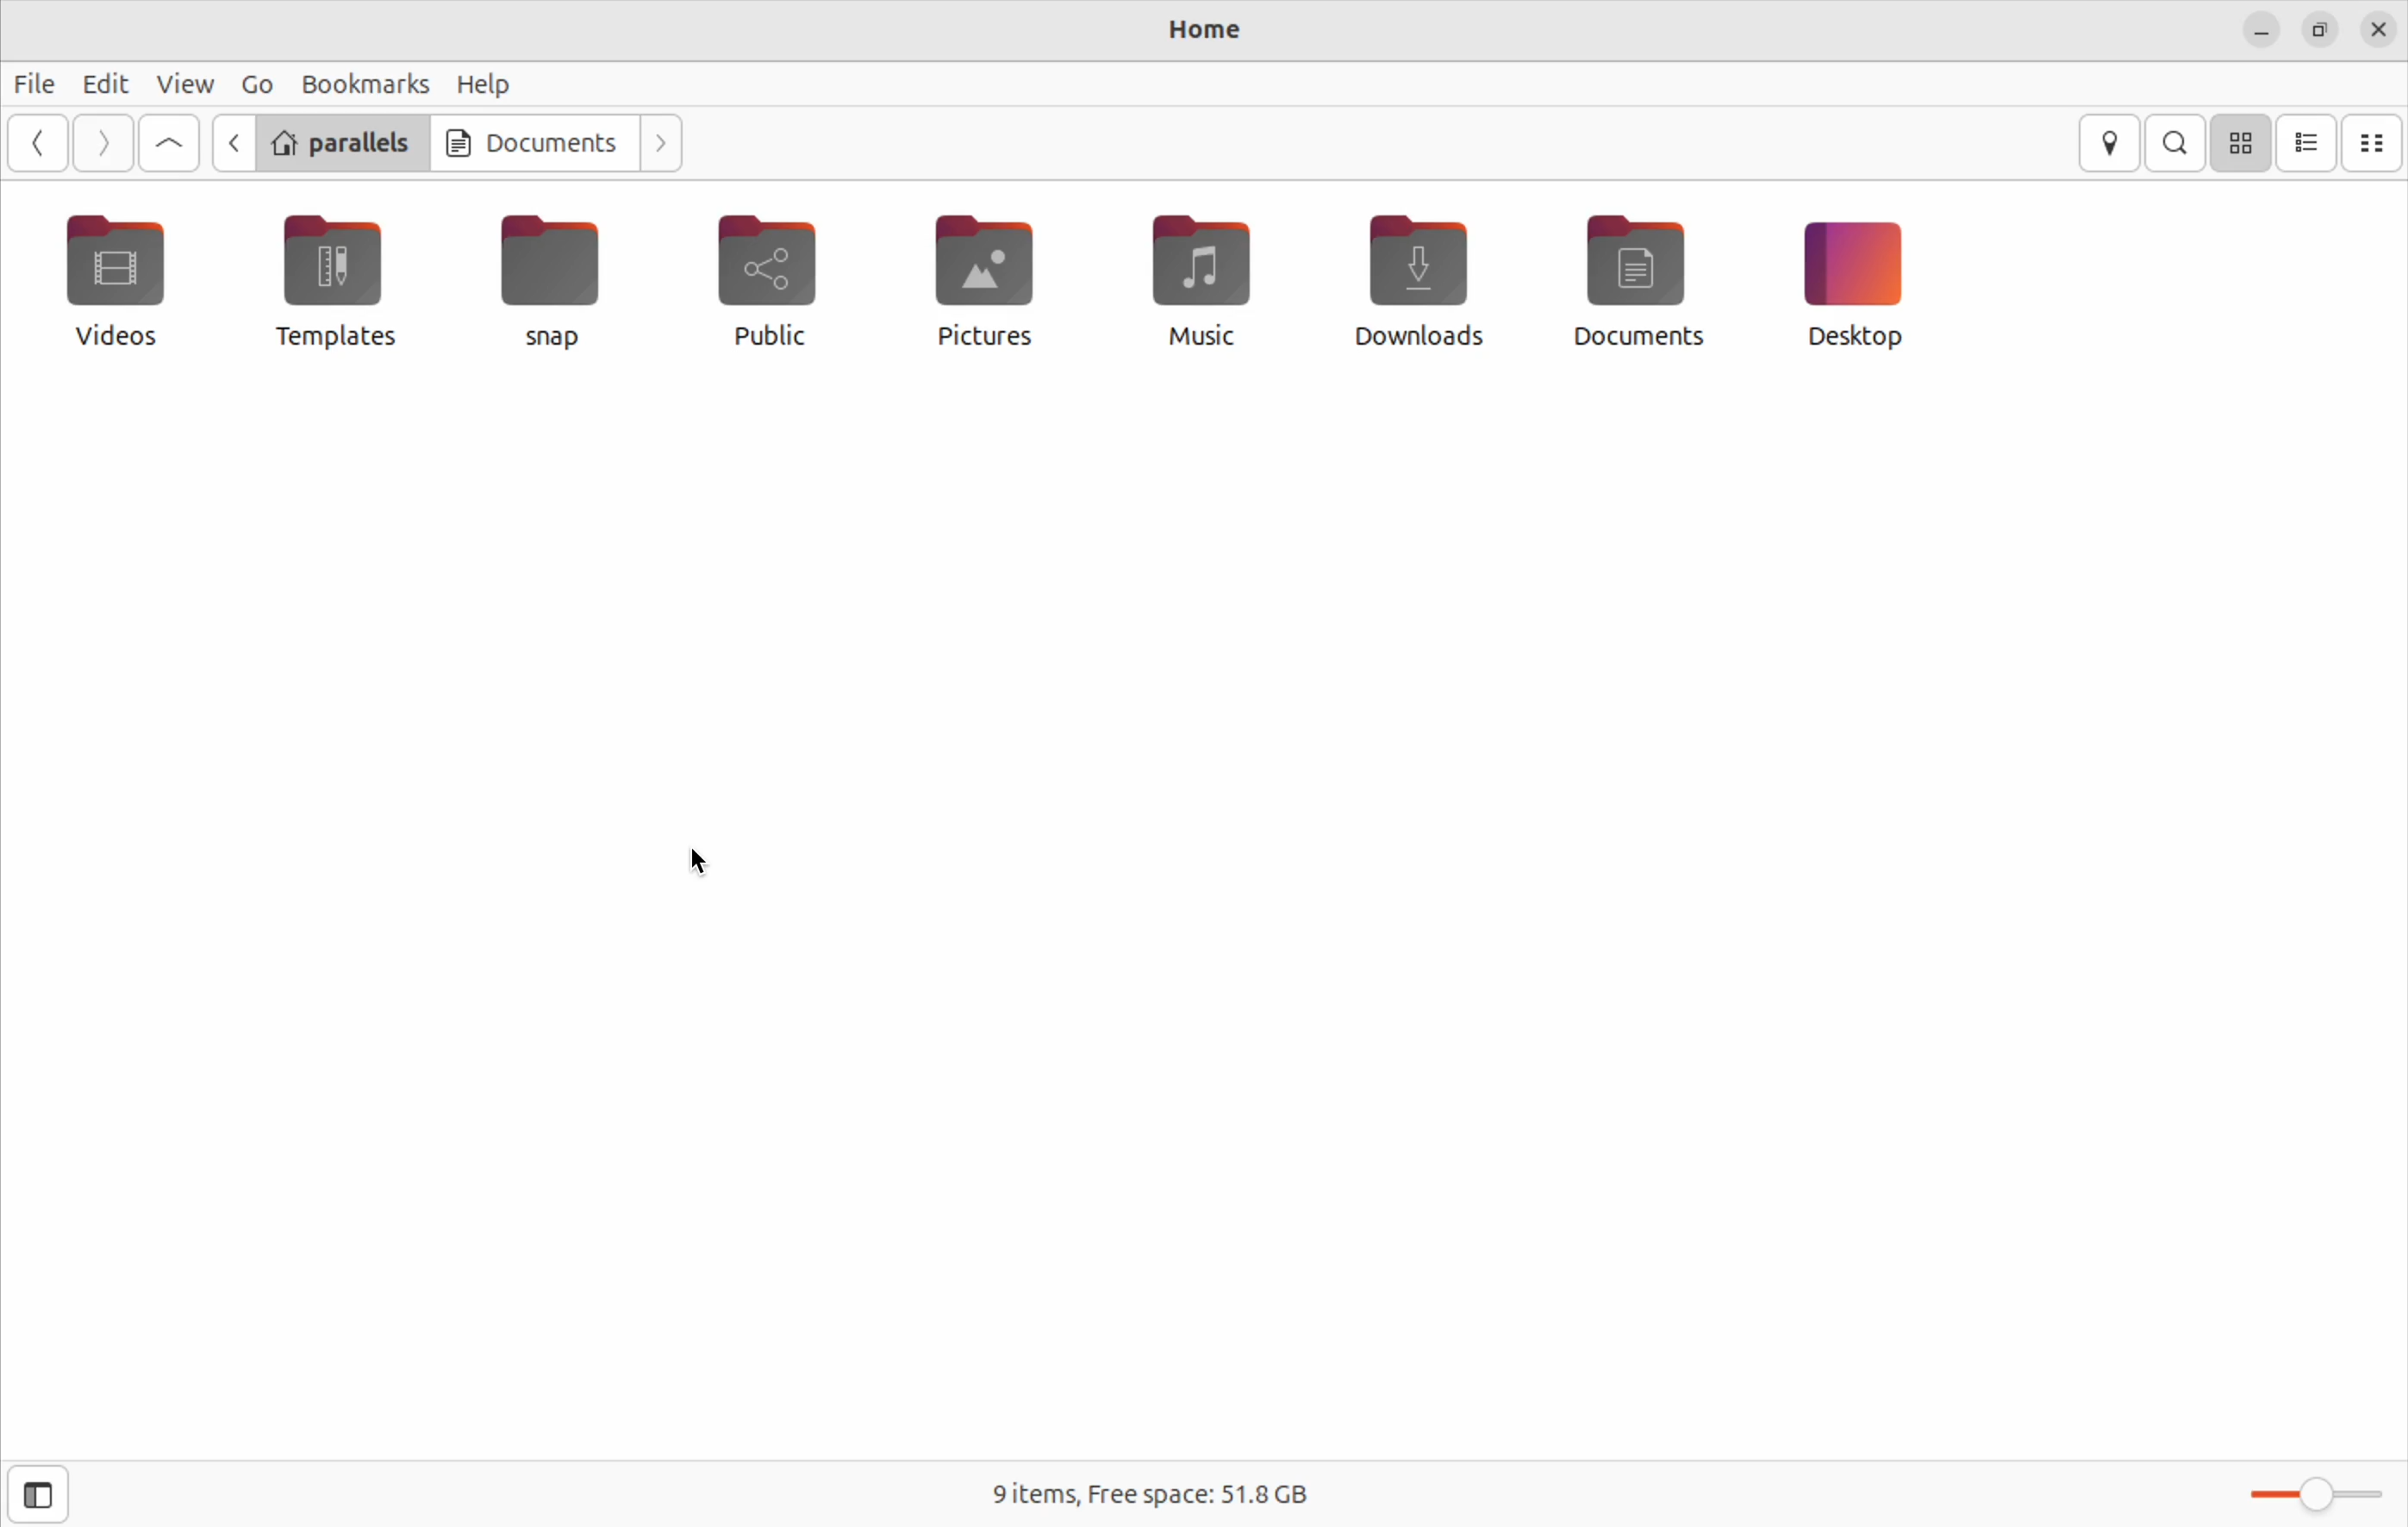 Image resolution: width=2408 pixels, height=1527 pixels. I want to click on pictures, so click(991, 277).